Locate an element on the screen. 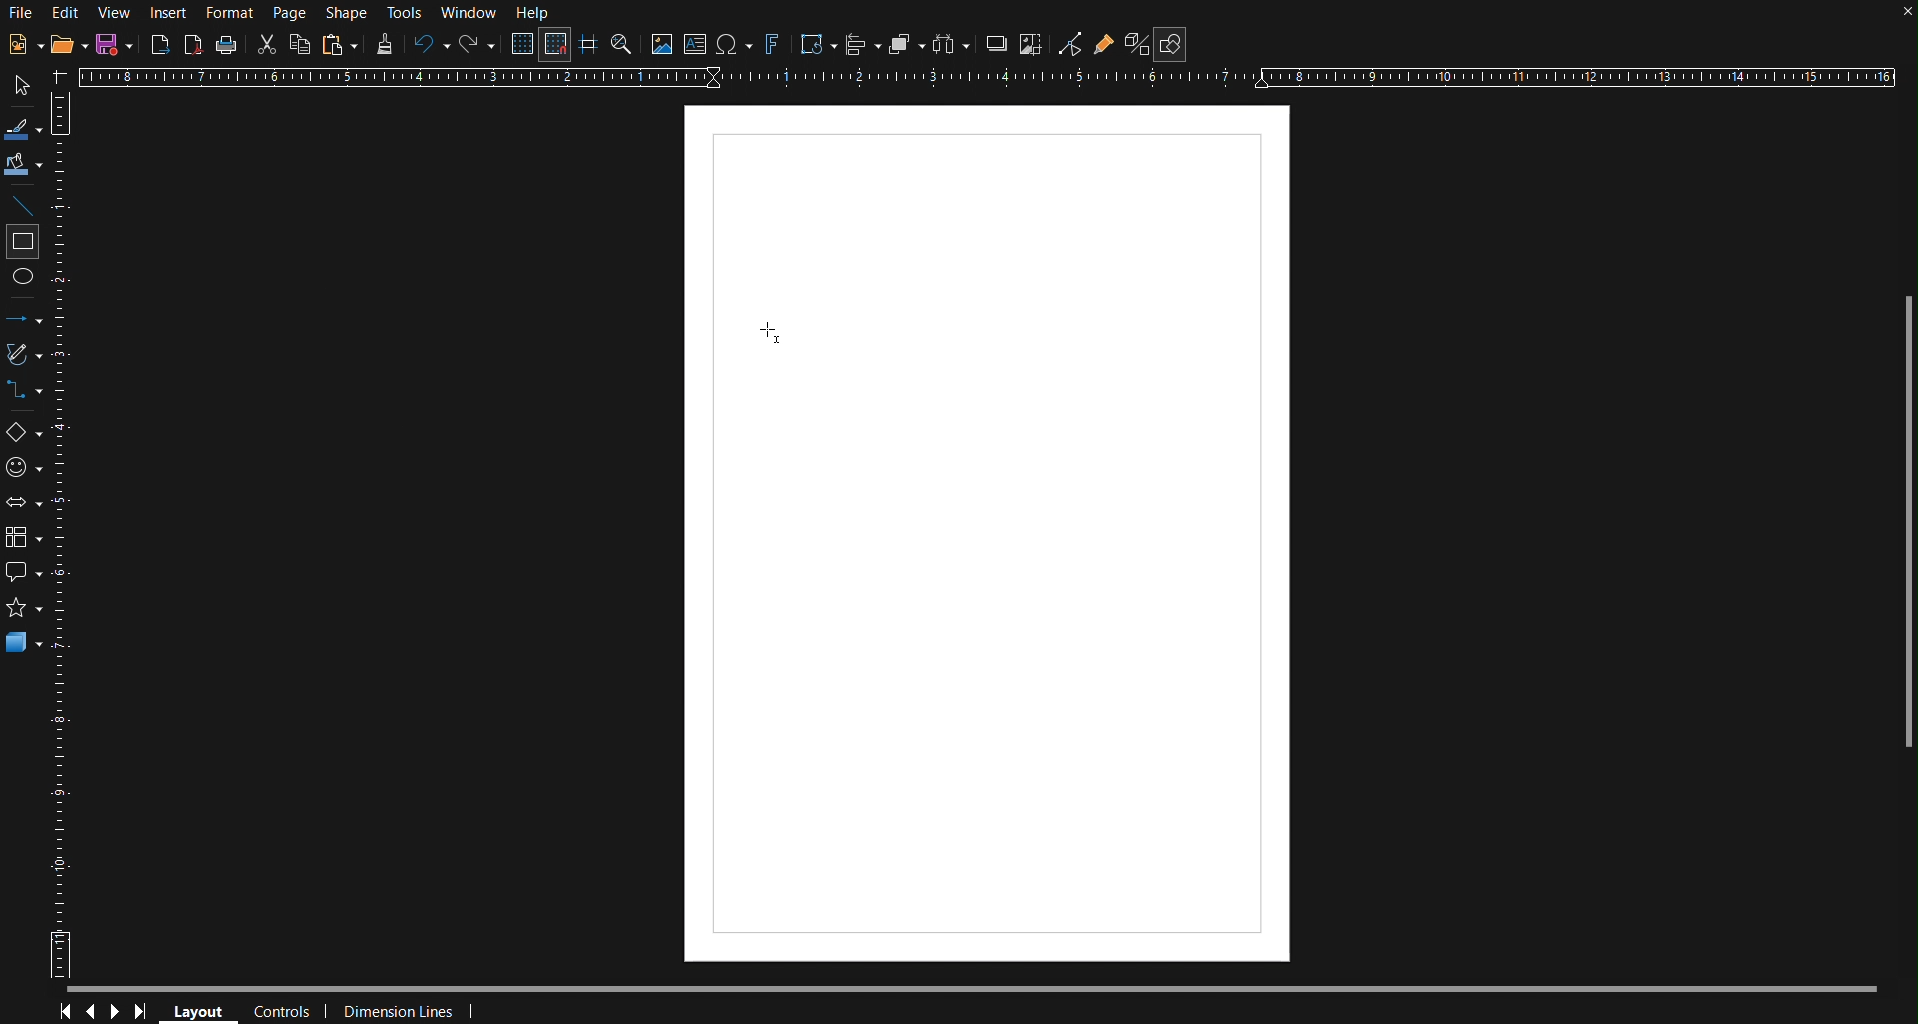  Insert is located at coordinates (166, 13).